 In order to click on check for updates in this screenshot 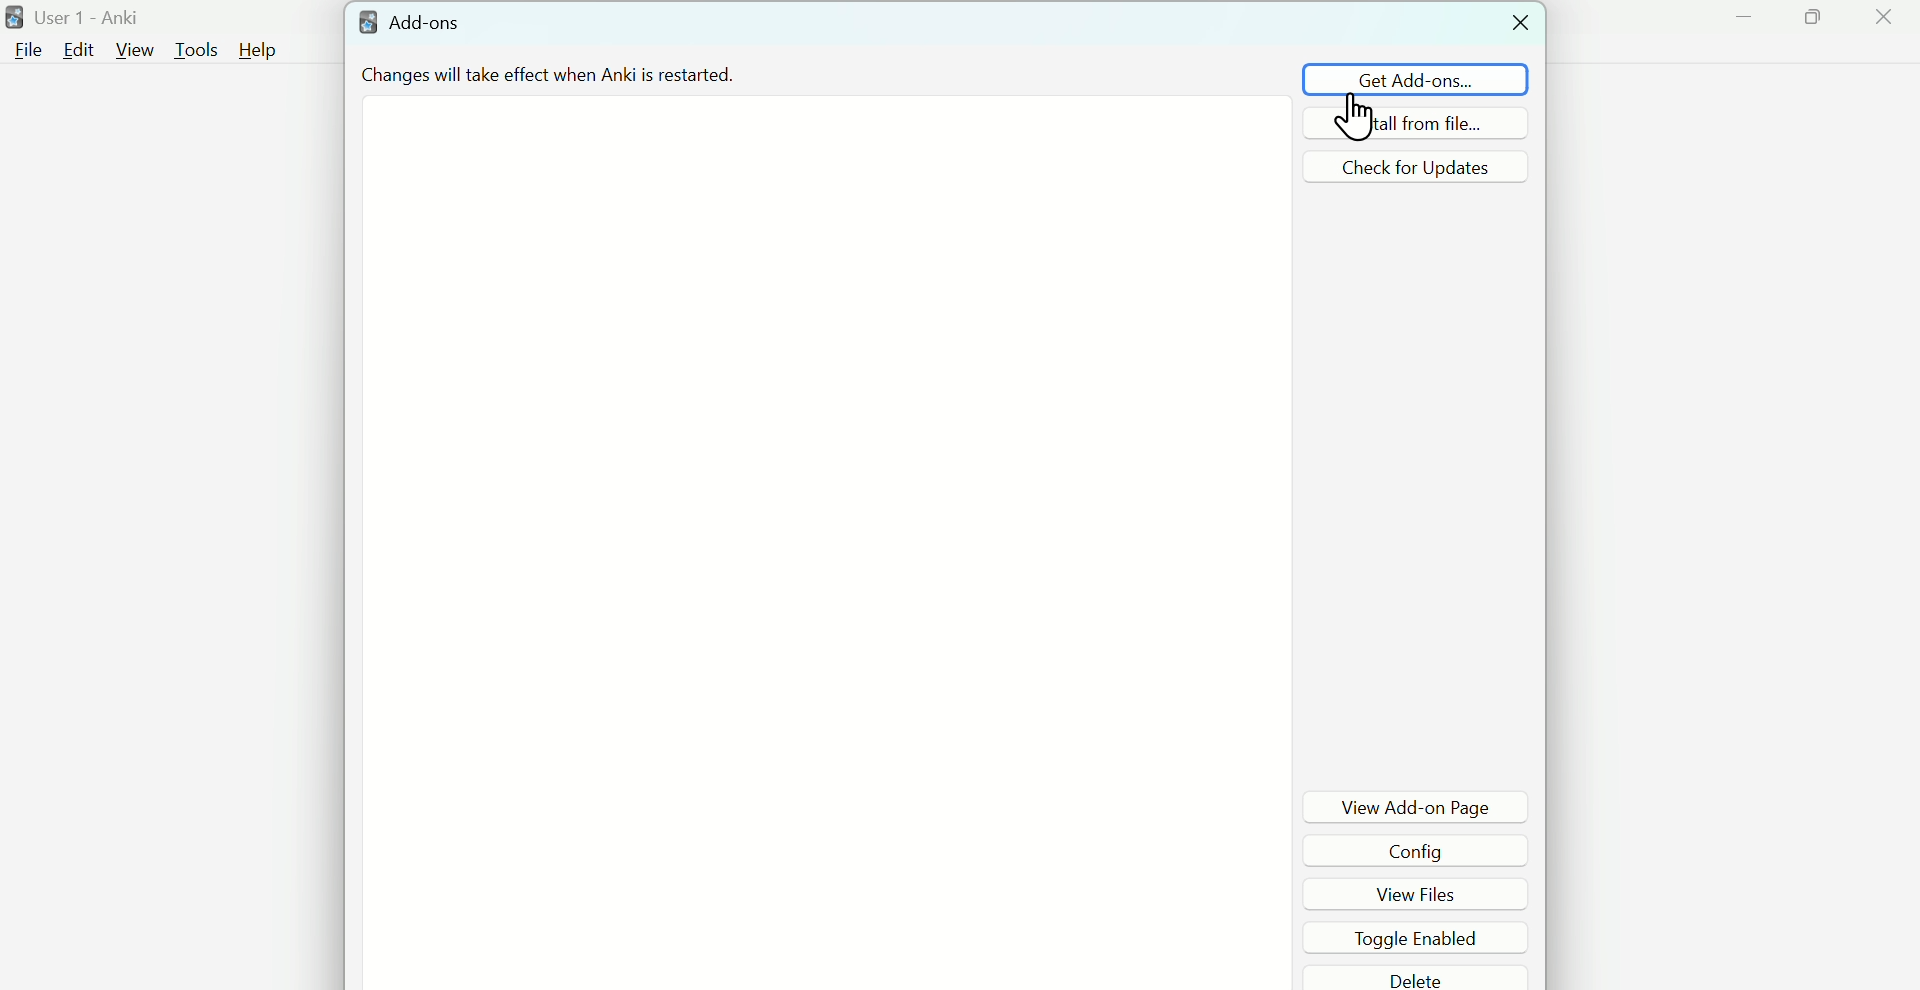, I will do `click(1416, 166)`.